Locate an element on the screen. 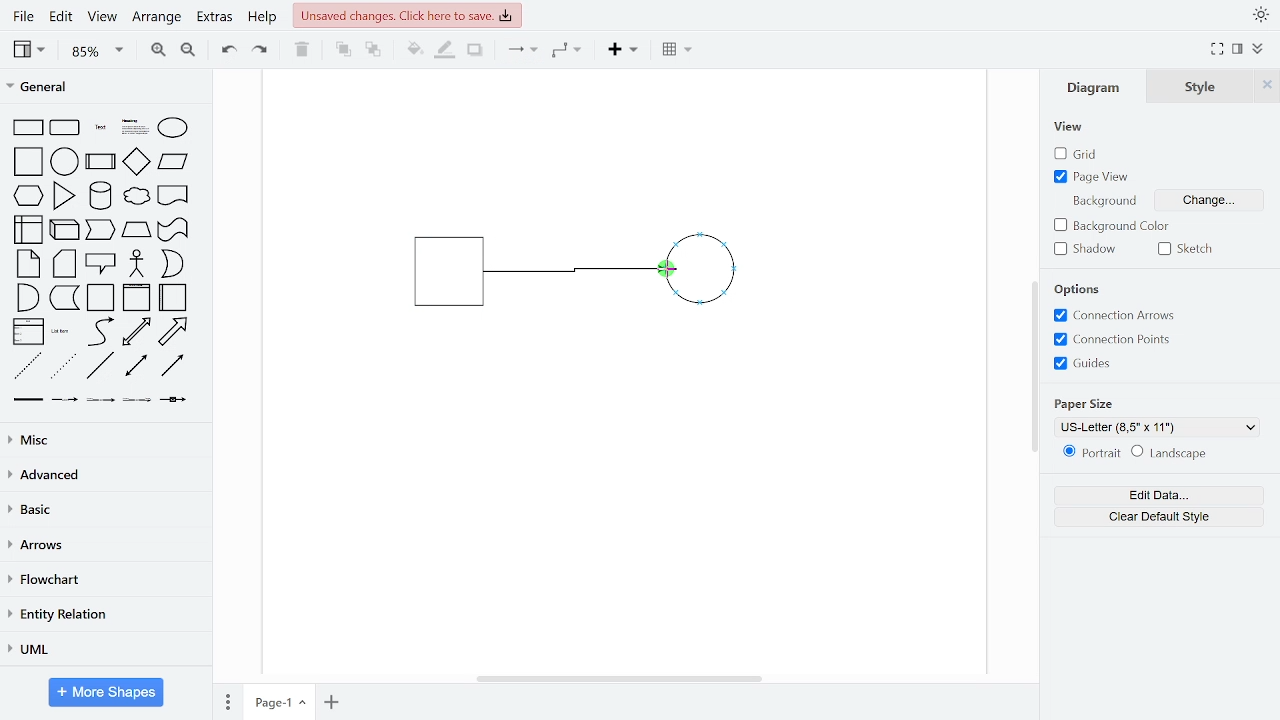  grid is located at coordinates (1086, 154).